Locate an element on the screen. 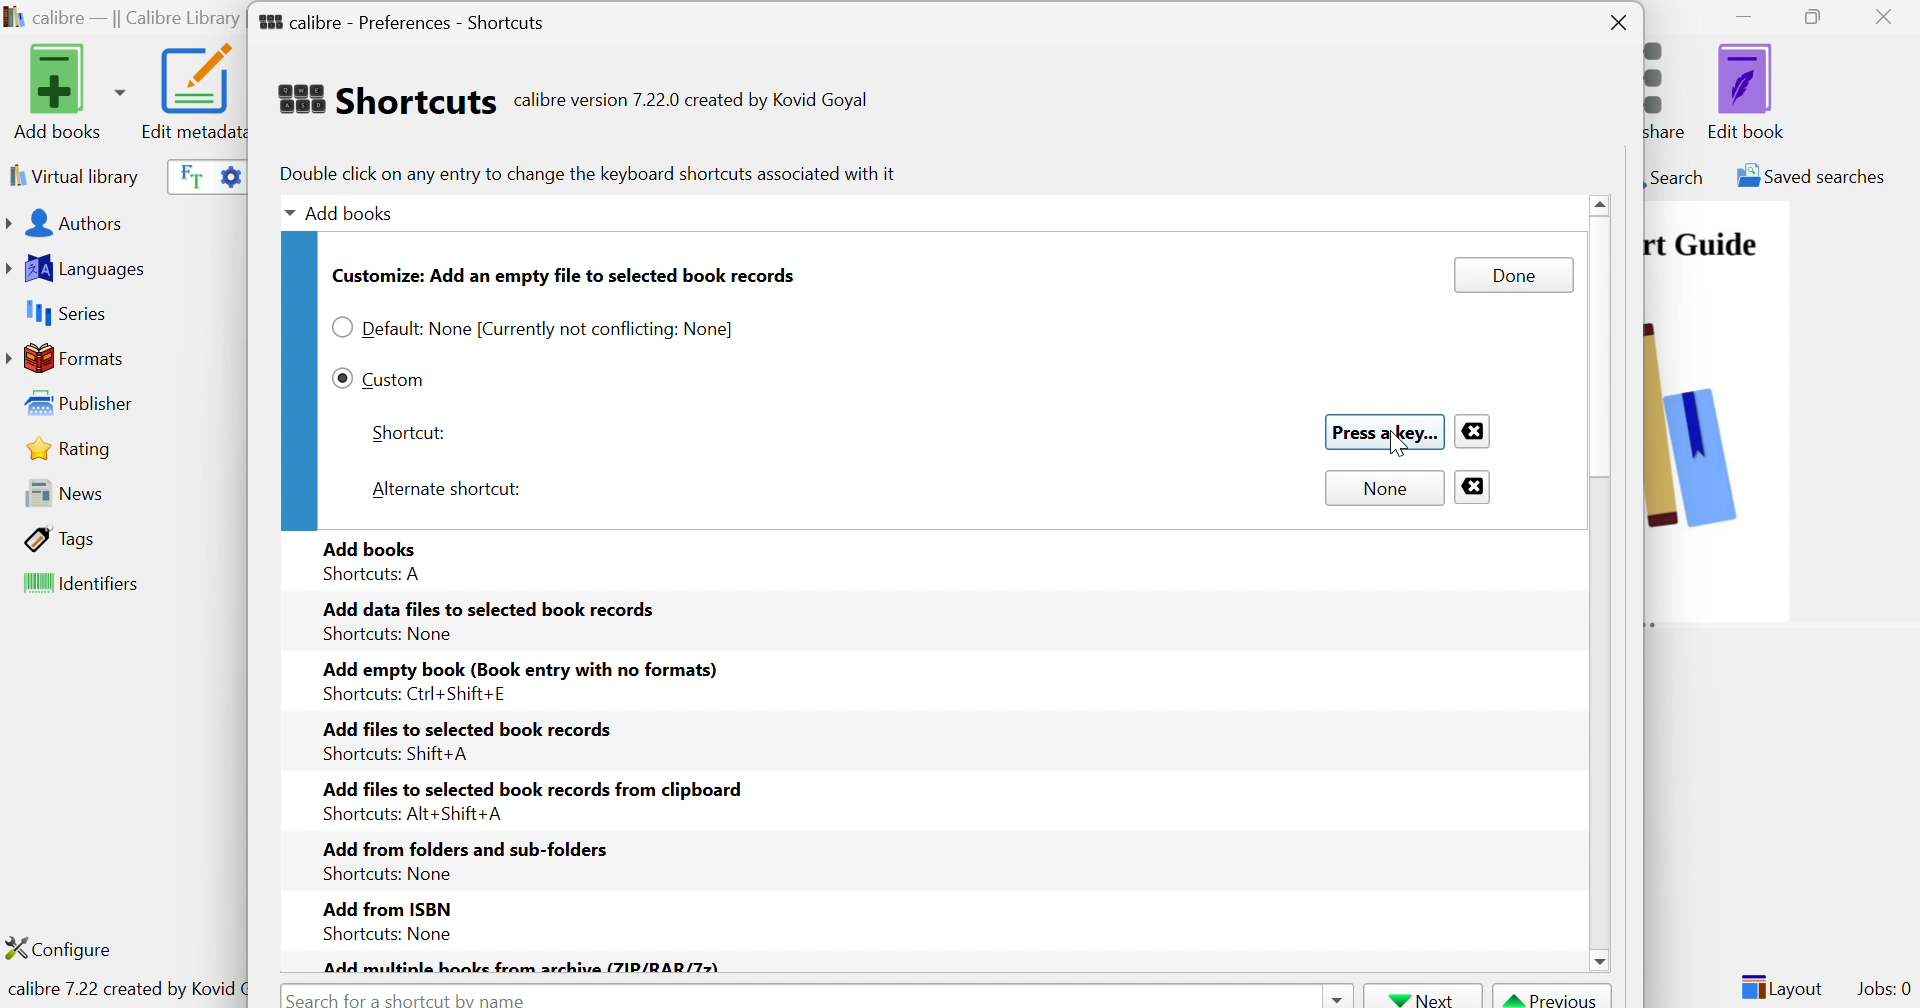 This screenshot has height=1008, width=1920. Minimize is located at coordinates (1744, 15).